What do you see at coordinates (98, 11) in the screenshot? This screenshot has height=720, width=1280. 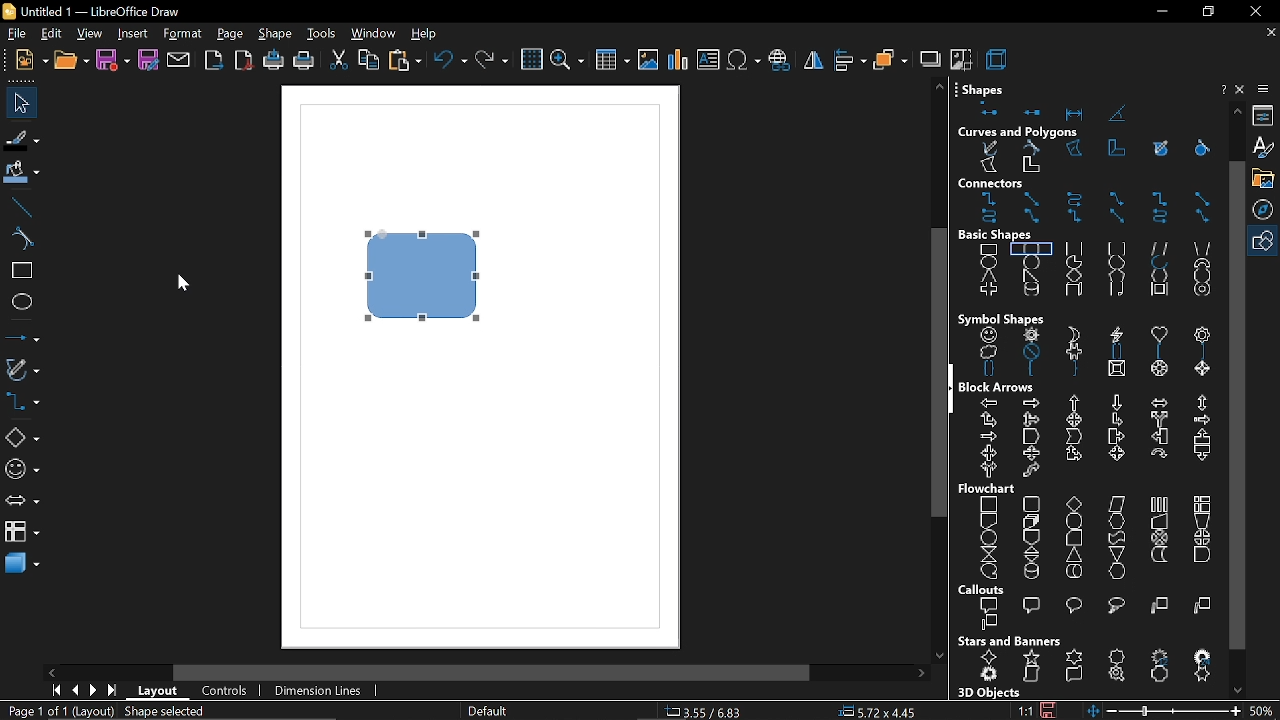 I see `current window` at bounding box center [98, 11].